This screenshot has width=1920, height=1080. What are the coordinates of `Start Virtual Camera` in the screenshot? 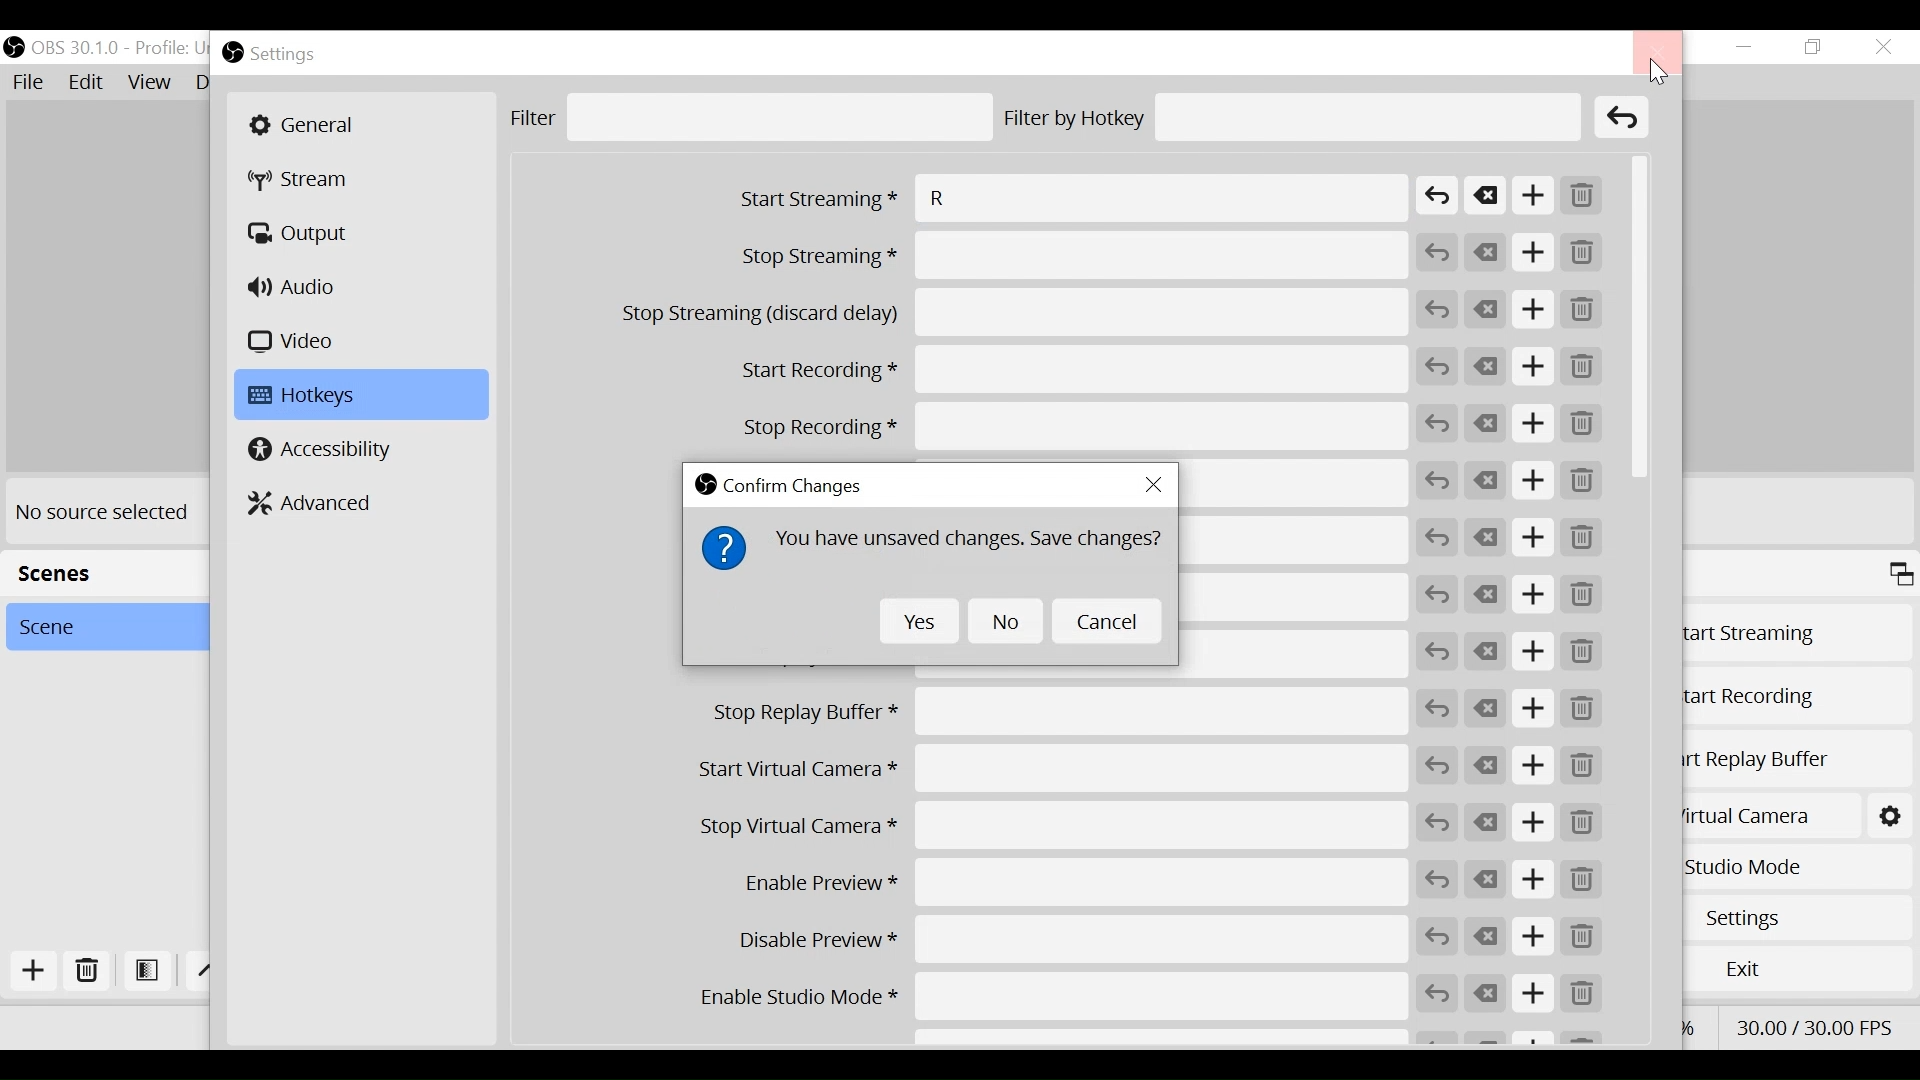 It's located at (1767, 814).